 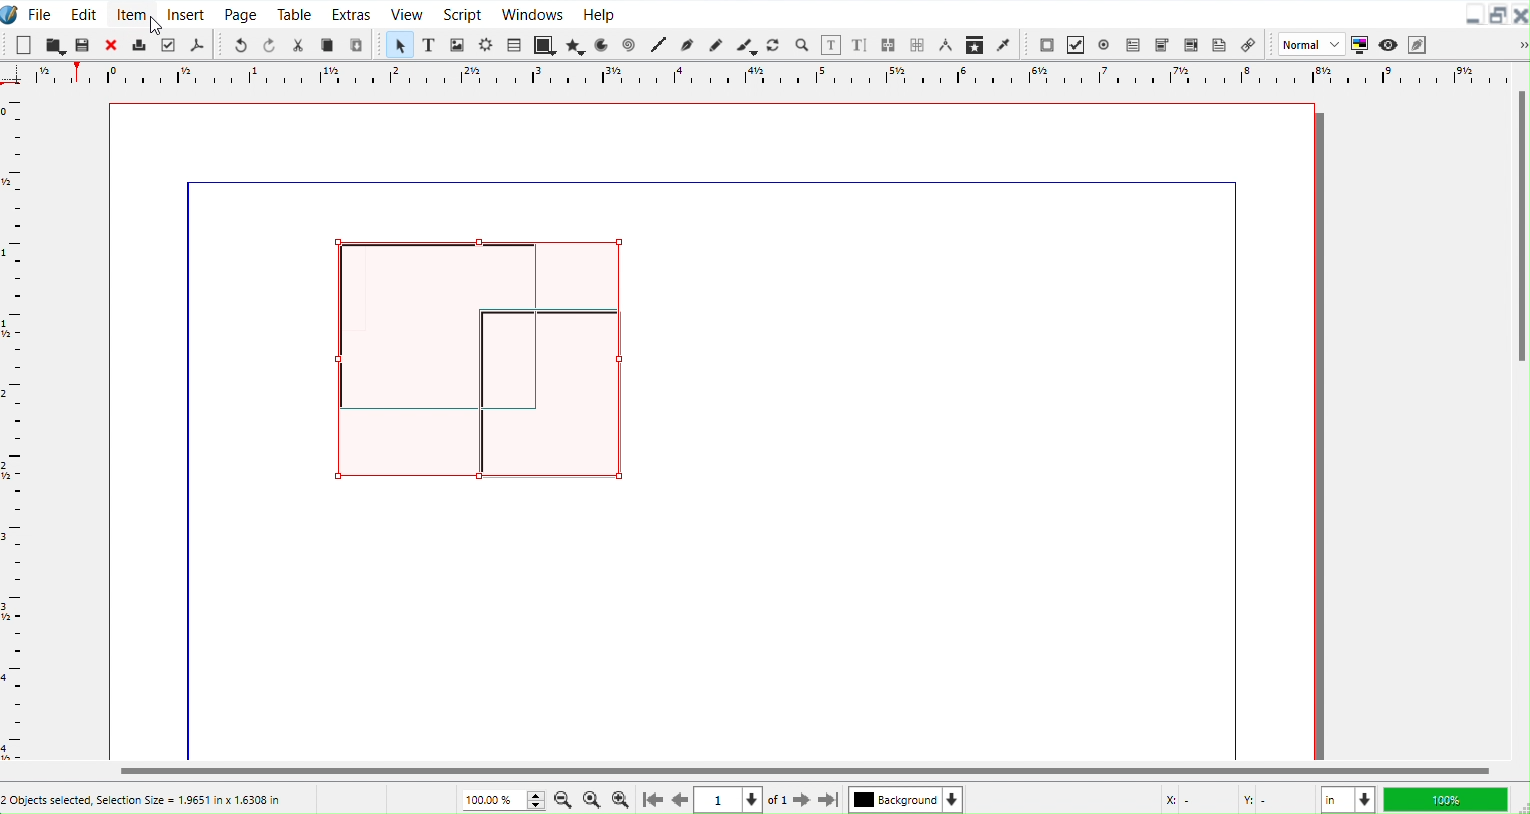 What do you see at coordinates (131, 12) in the screenshot?
I see `Item` at bounding box center [131, 12].